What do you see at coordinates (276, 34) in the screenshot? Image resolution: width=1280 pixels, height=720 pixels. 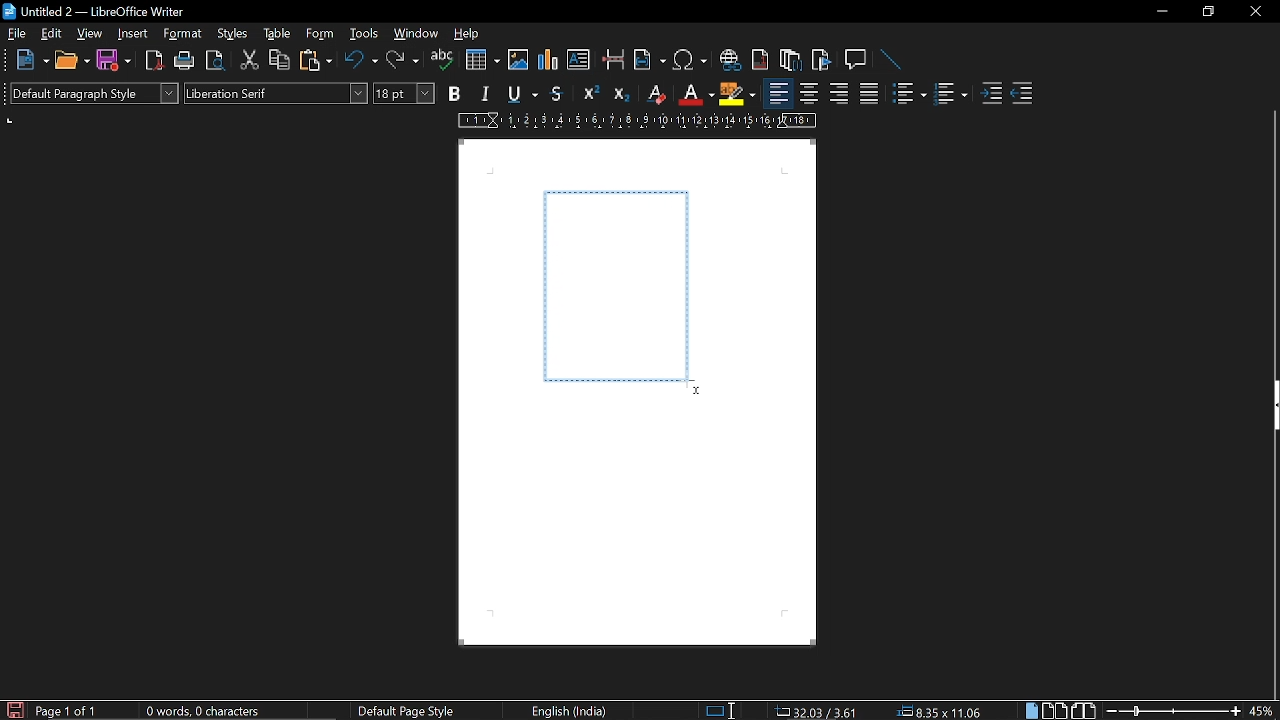 I see `table` at bounding box center [276, 34].